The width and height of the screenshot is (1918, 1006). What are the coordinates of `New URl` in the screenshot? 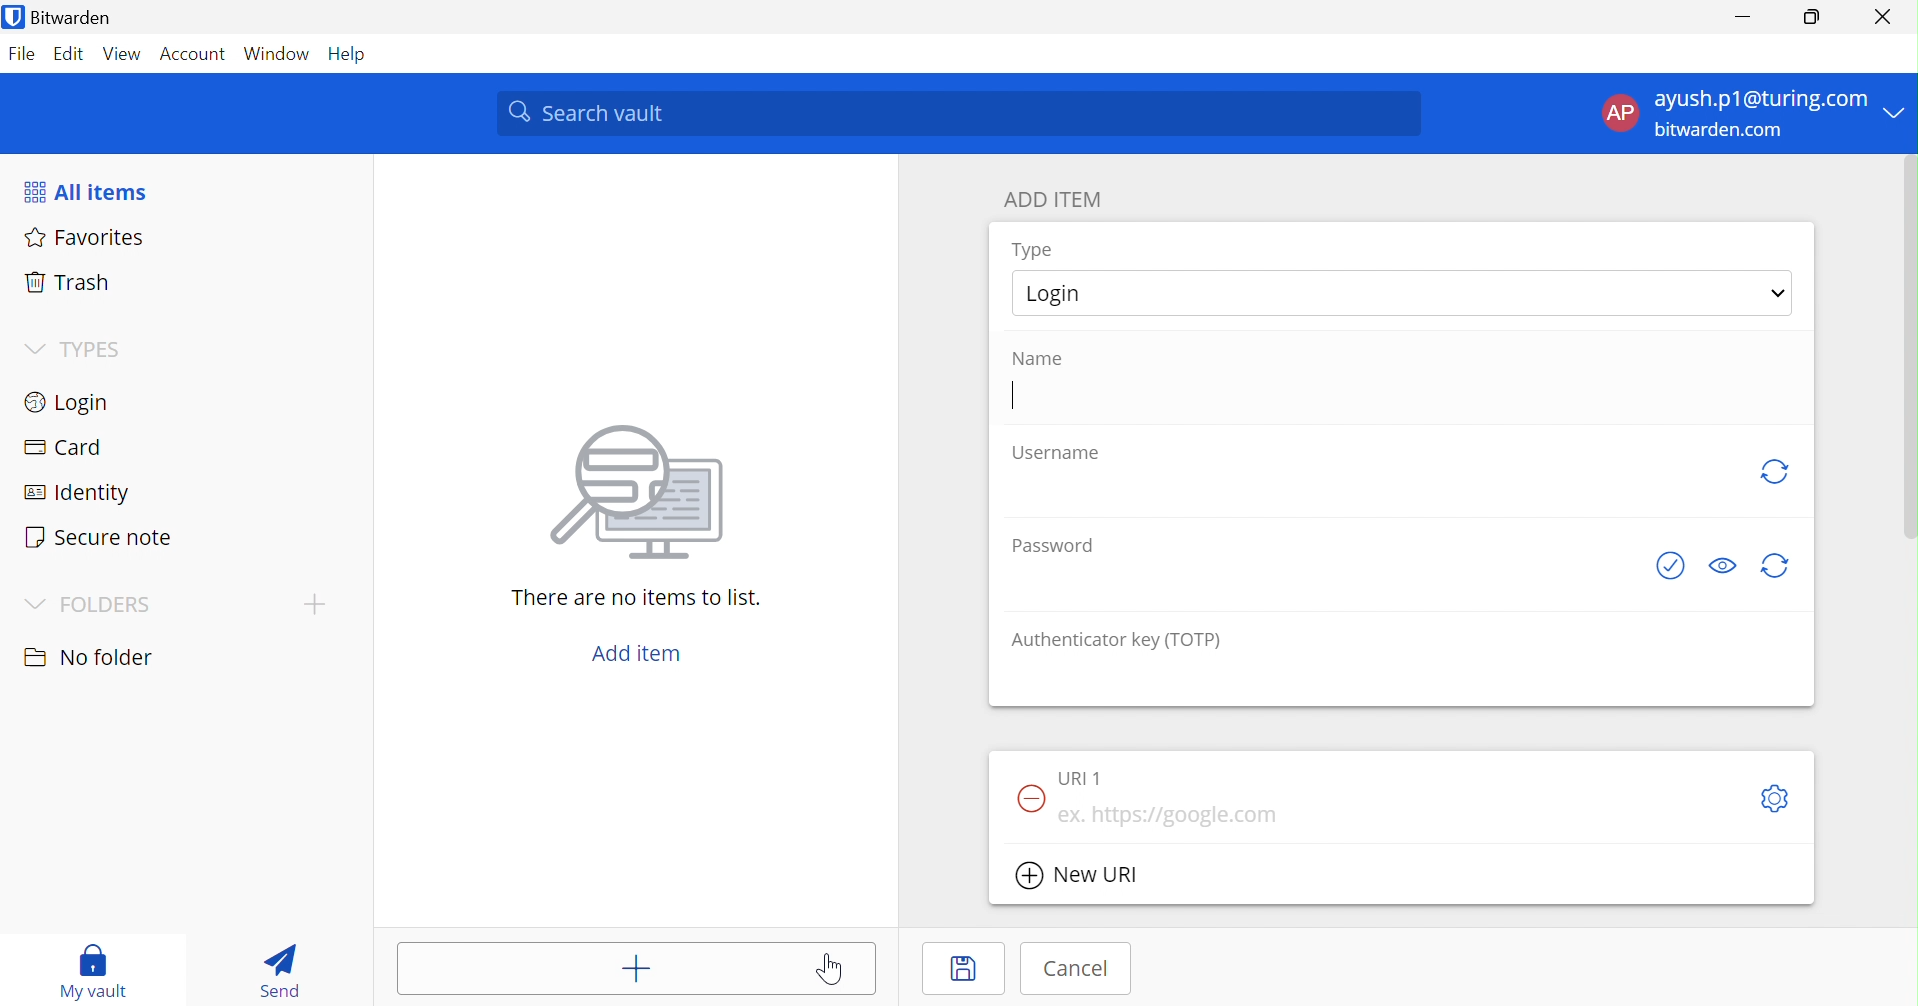 It's located at (1079, 874).